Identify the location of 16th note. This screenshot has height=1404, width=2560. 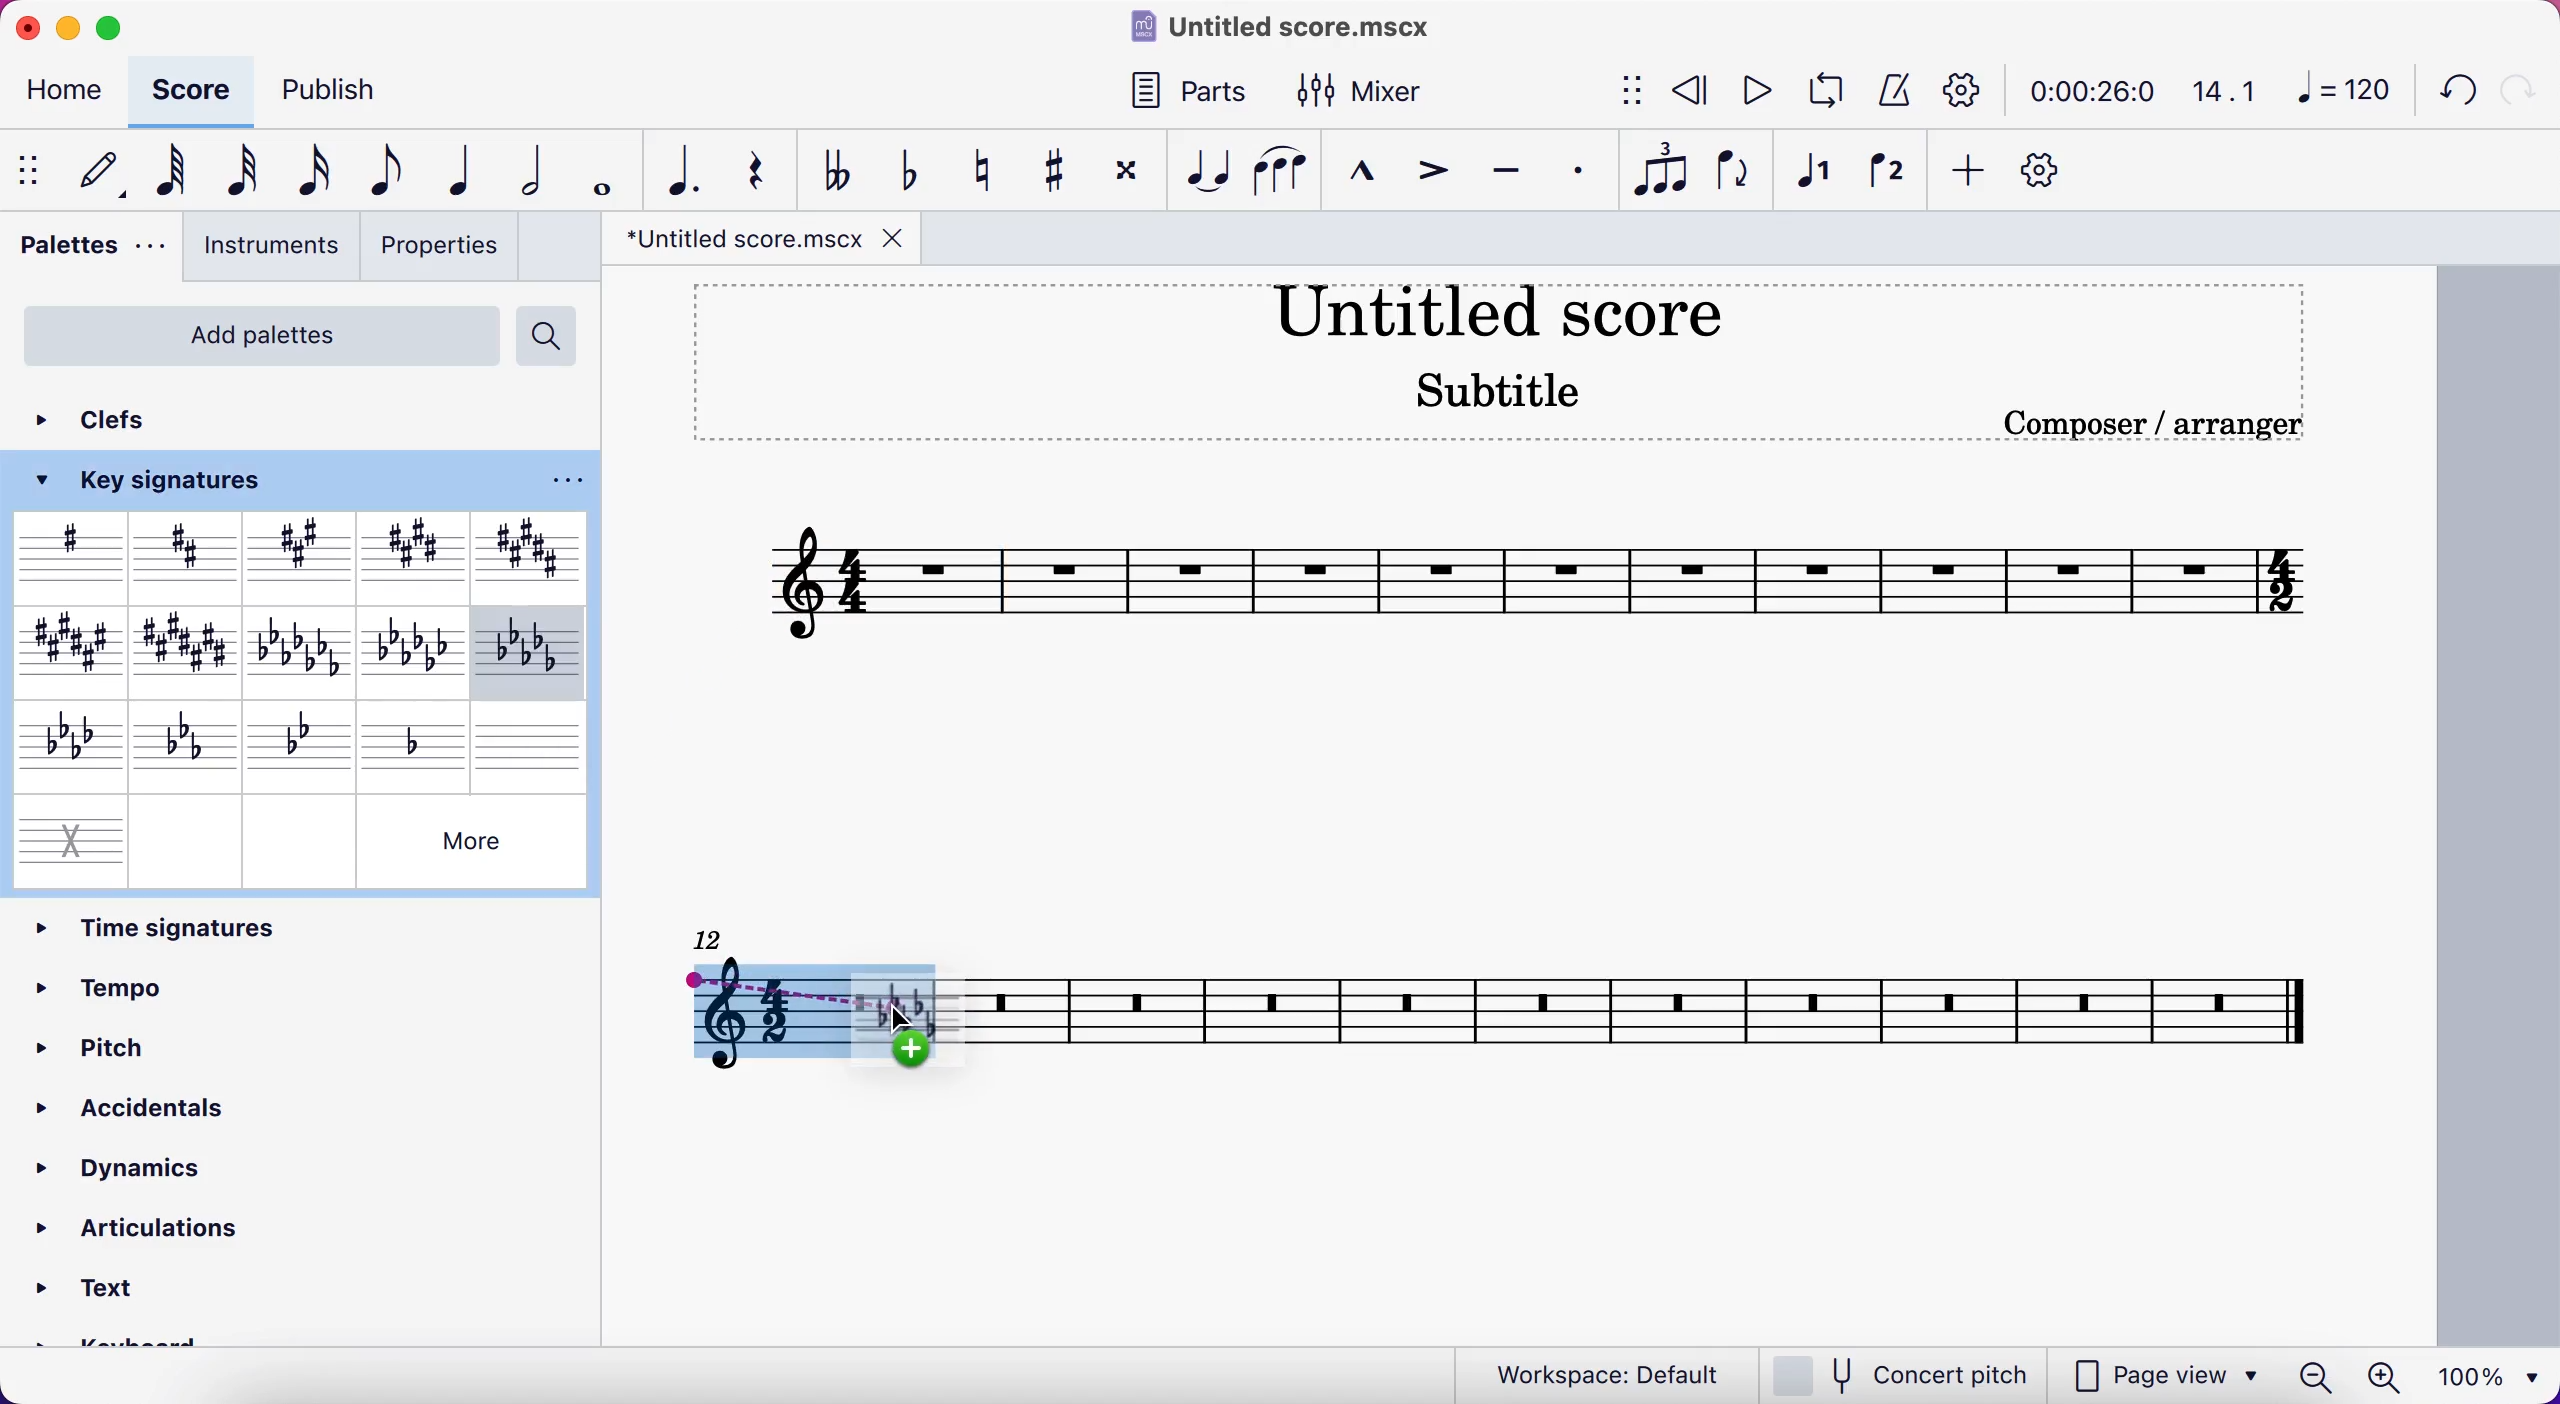
(315, 173).